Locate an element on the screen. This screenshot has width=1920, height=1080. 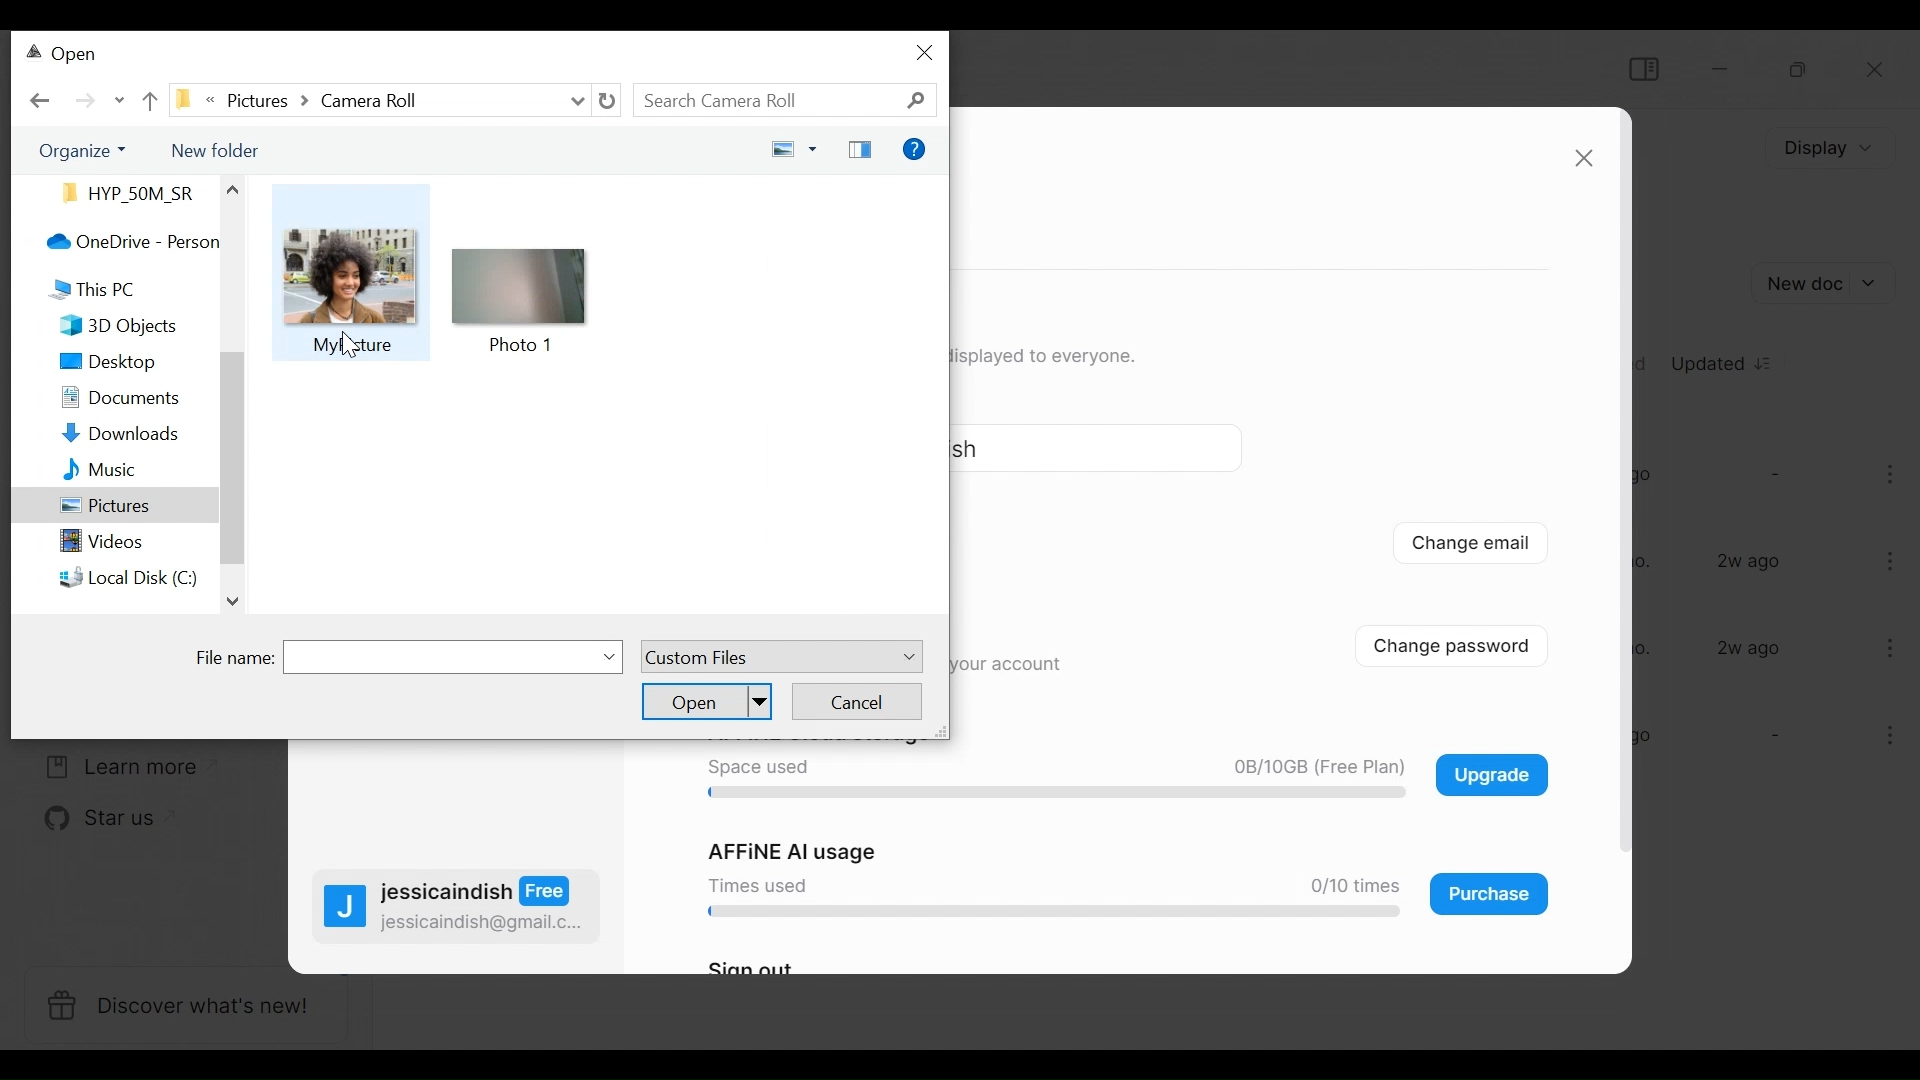
Organize is located at coordinates (76, 150).